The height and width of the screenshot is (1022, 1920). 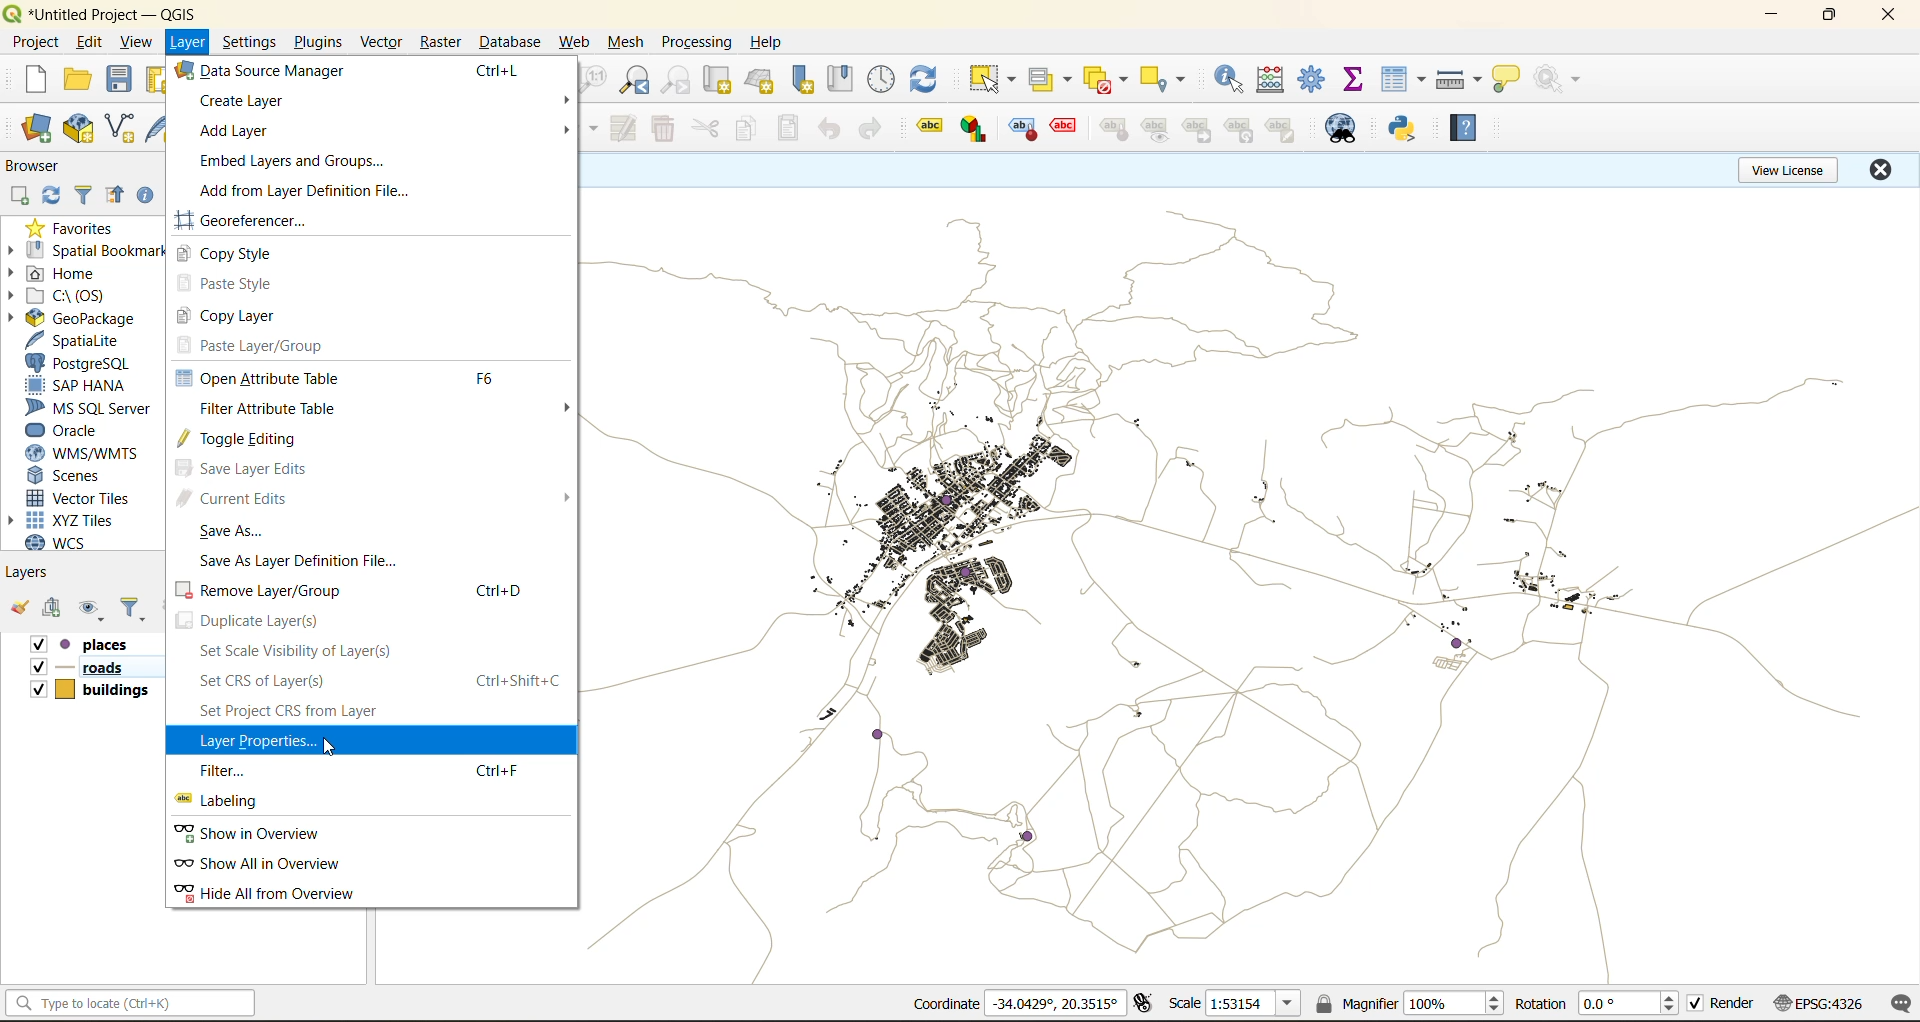 What do you see at coordinates (1273, 82) in the screenshot?
I see `open calculator` at bounding box center [1273, 82].